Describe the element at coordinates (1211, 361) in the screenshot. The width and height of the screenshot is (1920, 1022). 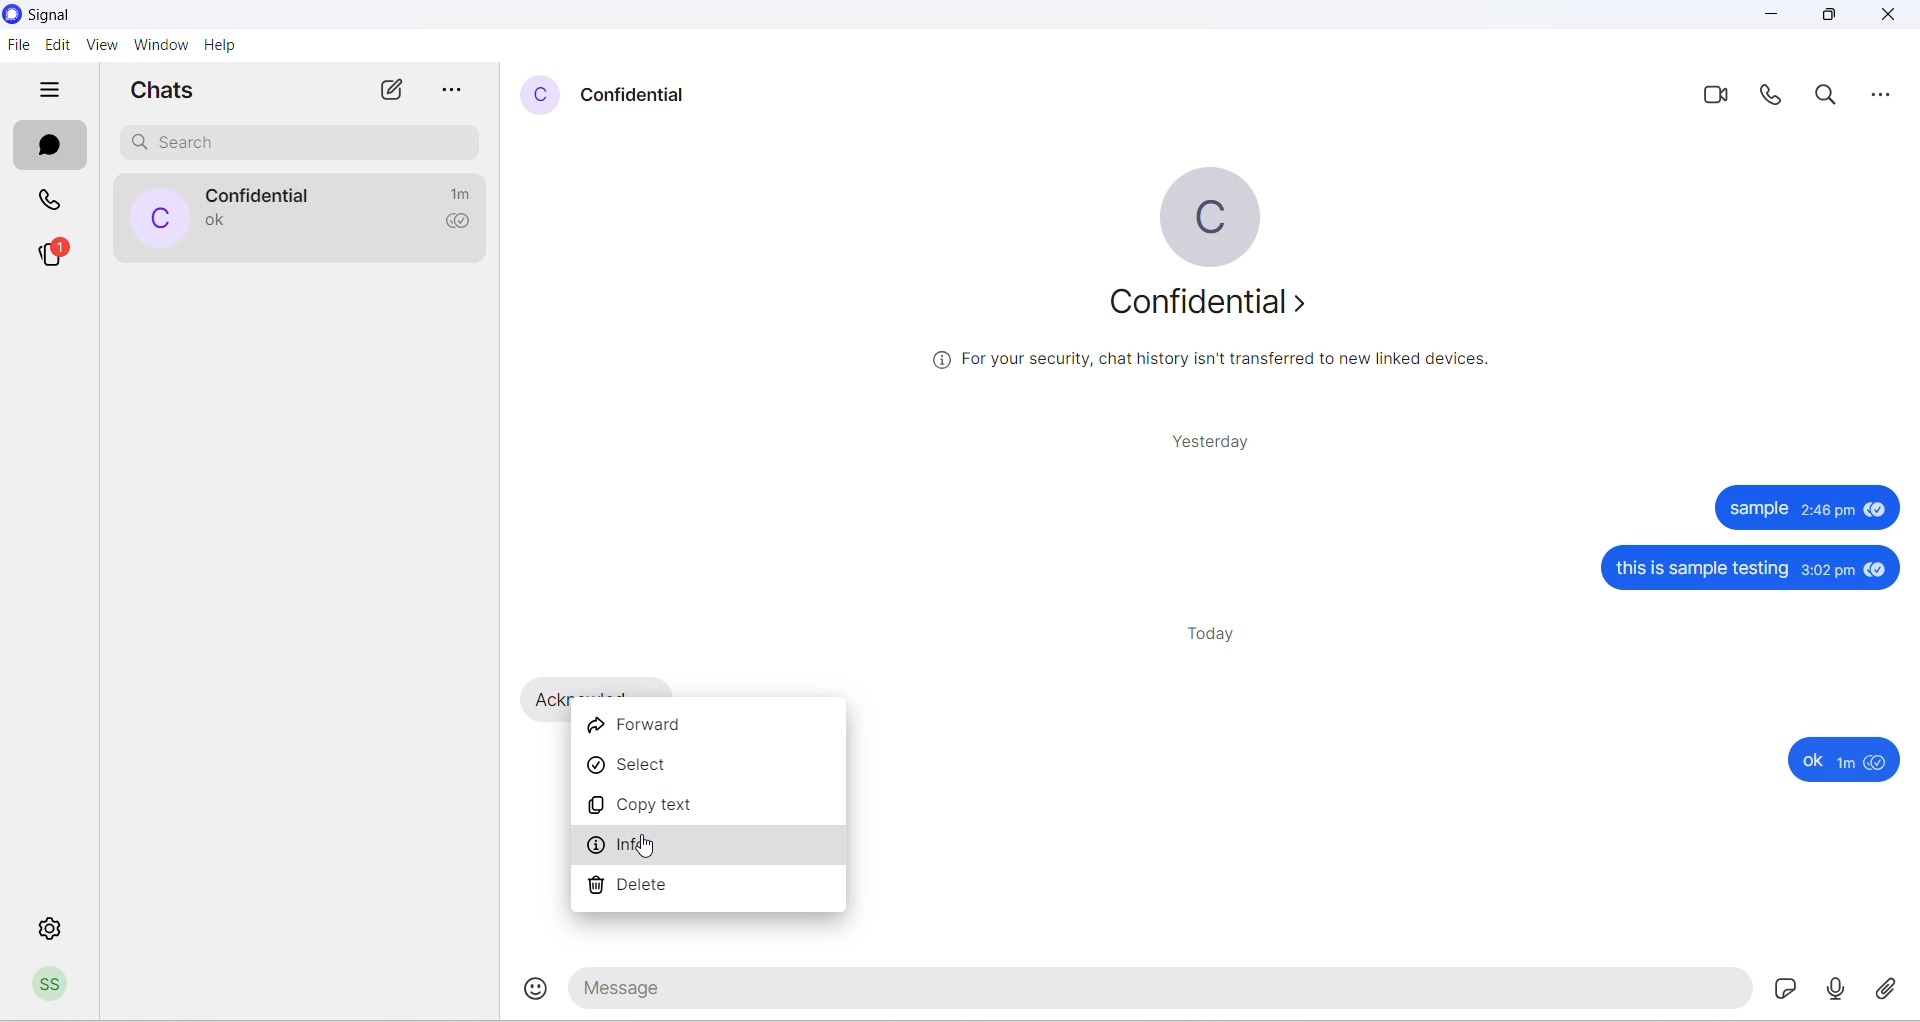
I see `security related text` at that location.